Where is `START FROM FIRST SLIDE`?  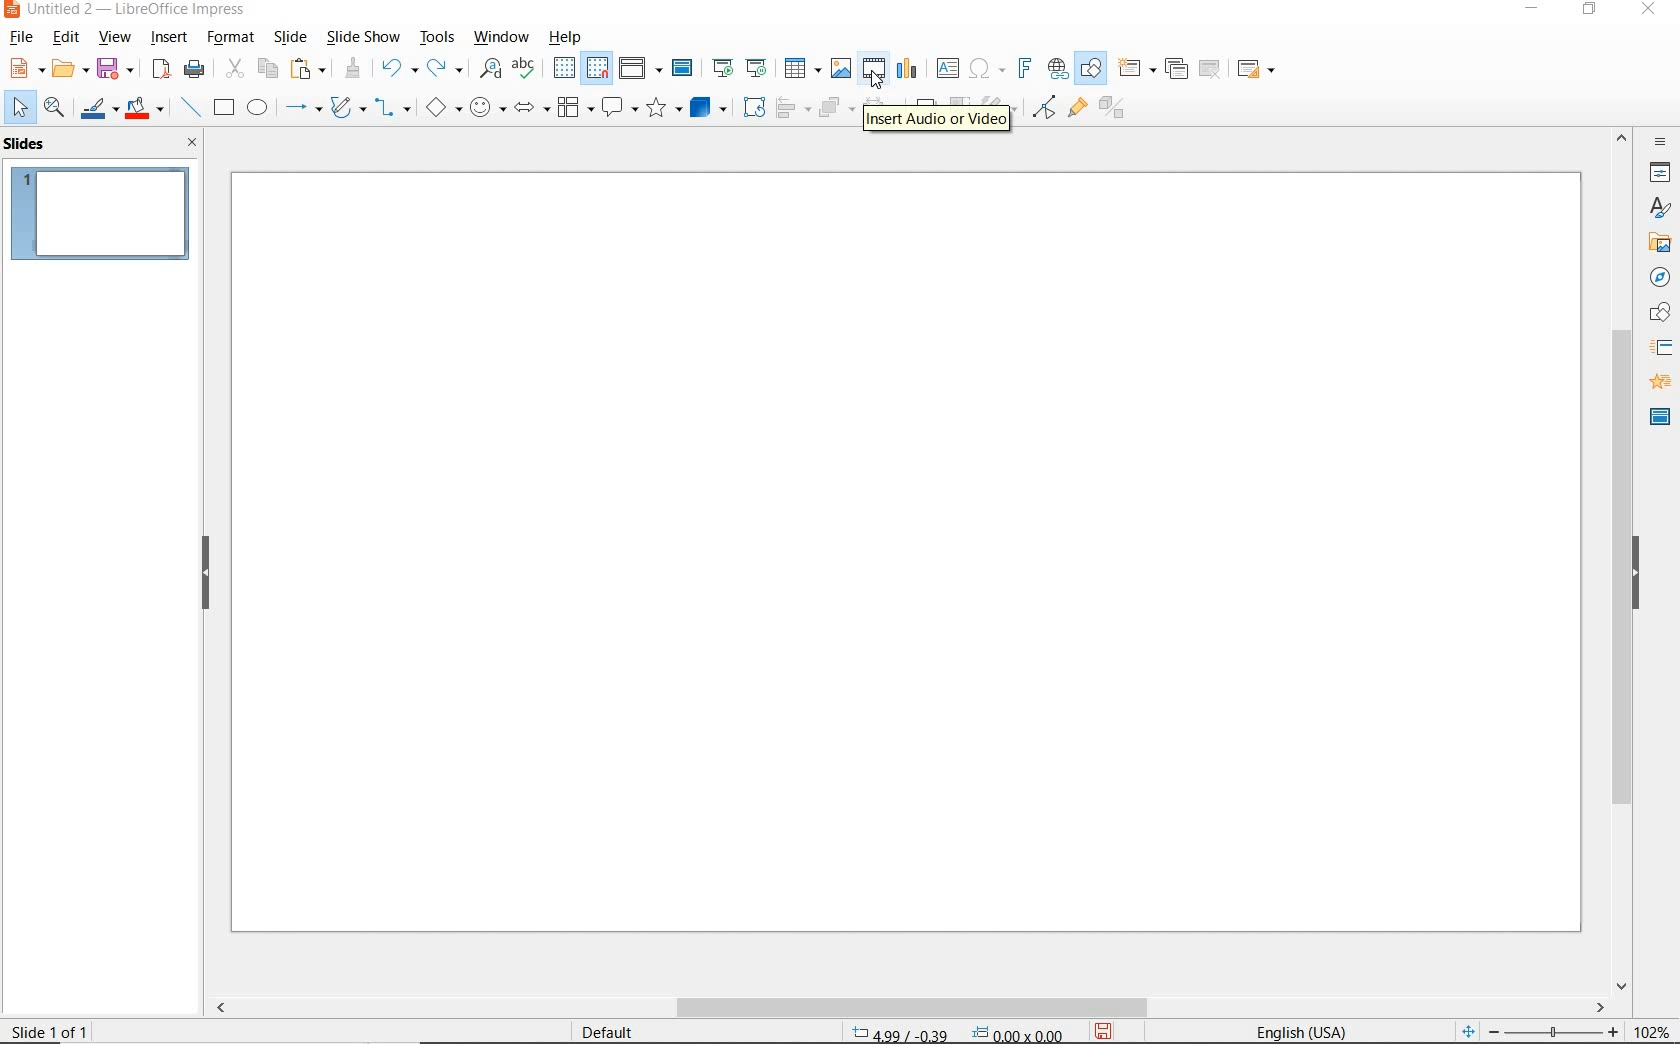 START FROM FIRST SLIDE is located at coordinates (723, 69).